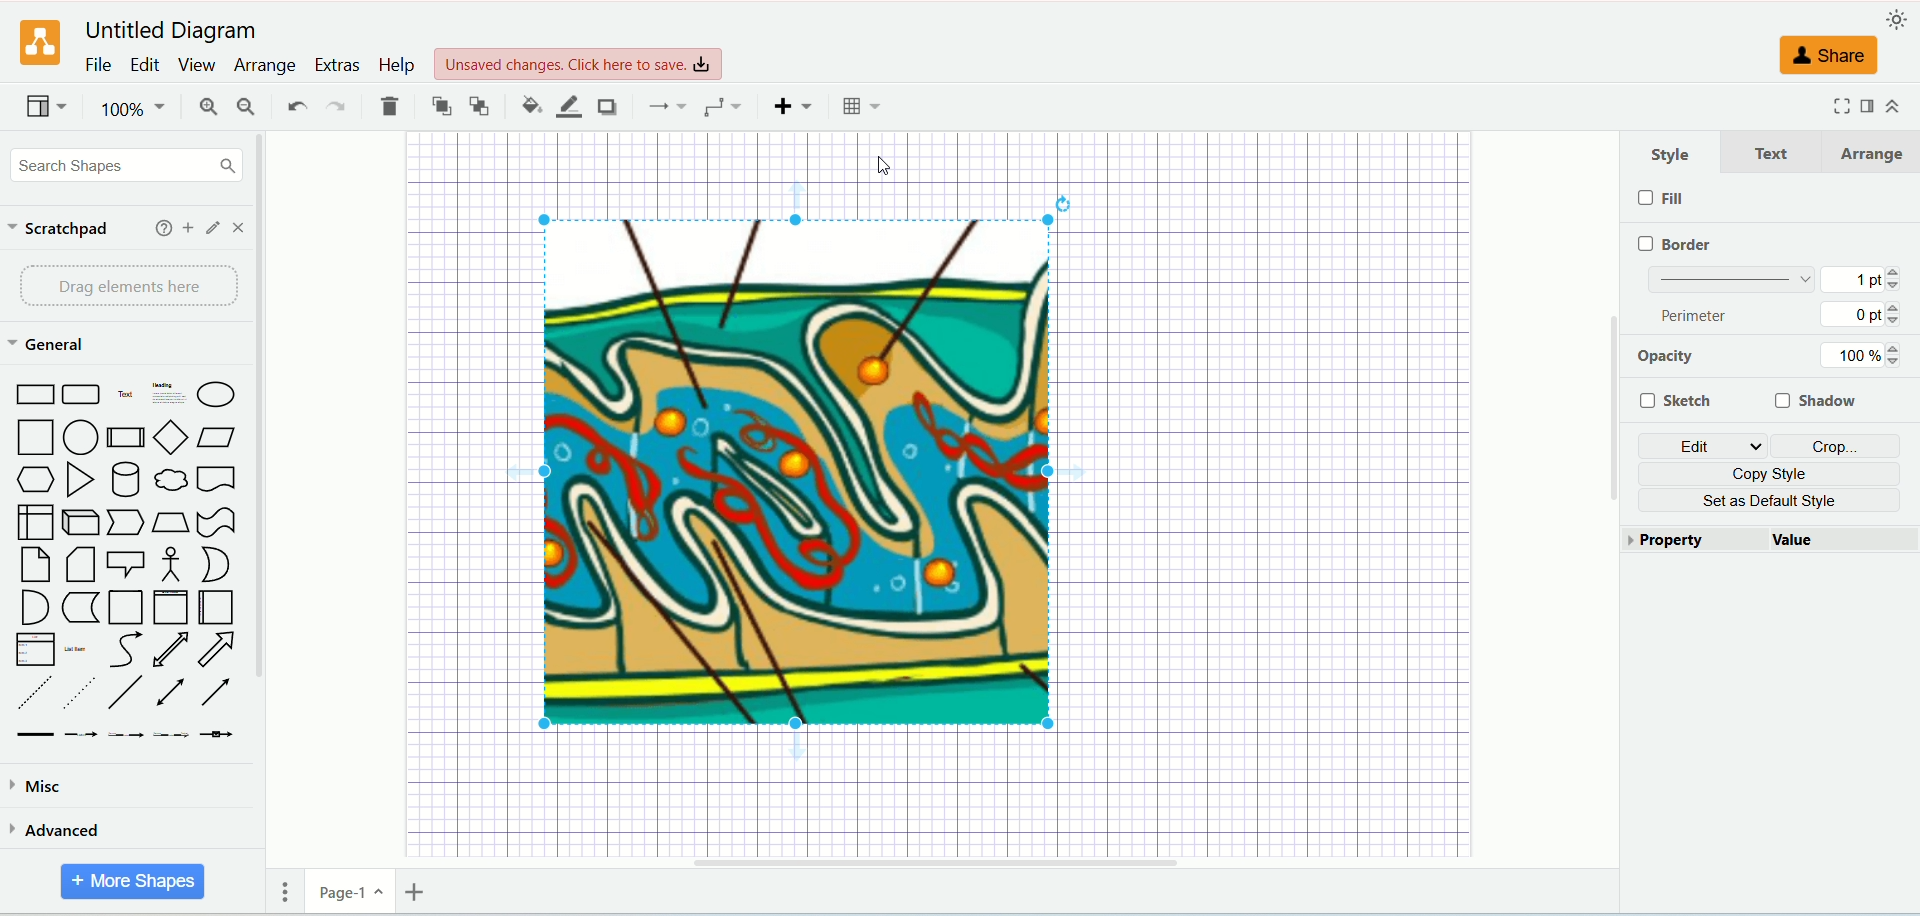 This screenshot has width=1920, height=916. I want to click on scratchpad, so click(61, 231).